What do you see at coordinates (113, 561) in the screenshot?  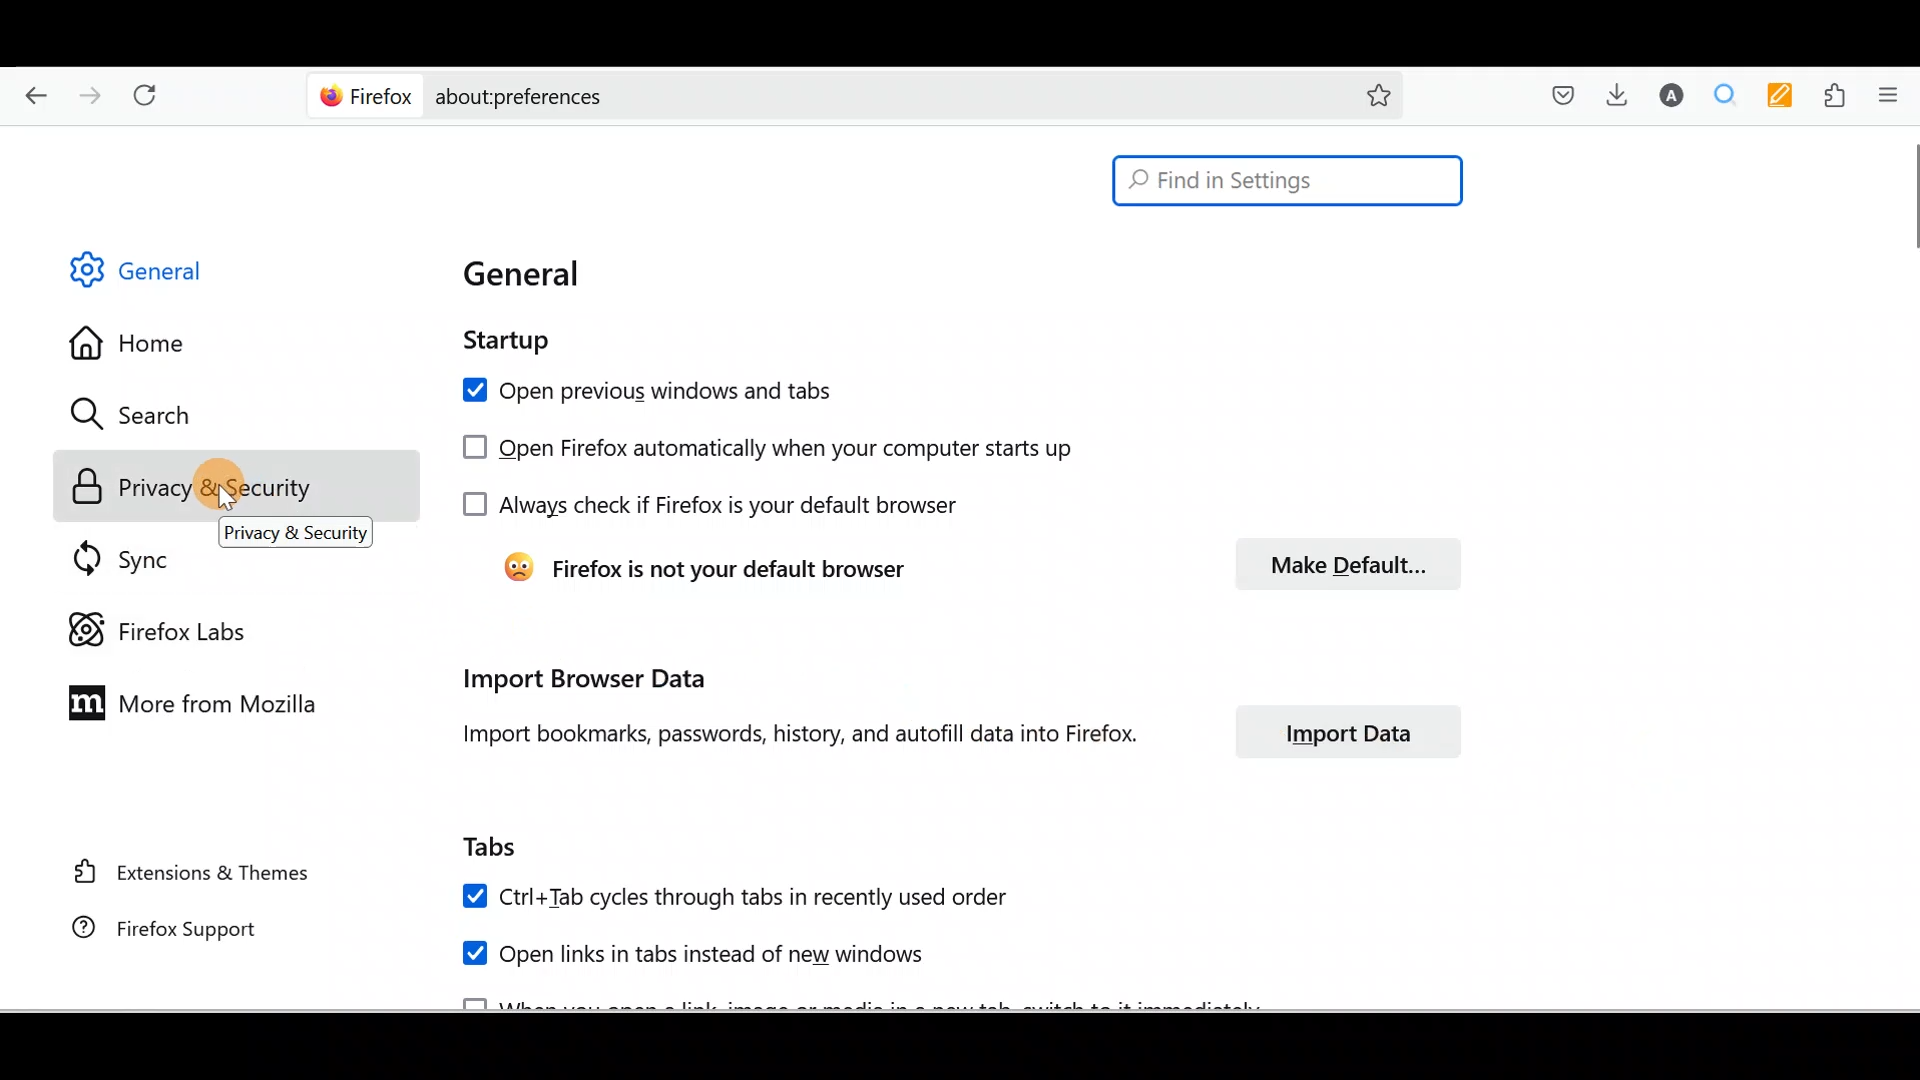 I see `Sync` at bounding box center [113, 561].